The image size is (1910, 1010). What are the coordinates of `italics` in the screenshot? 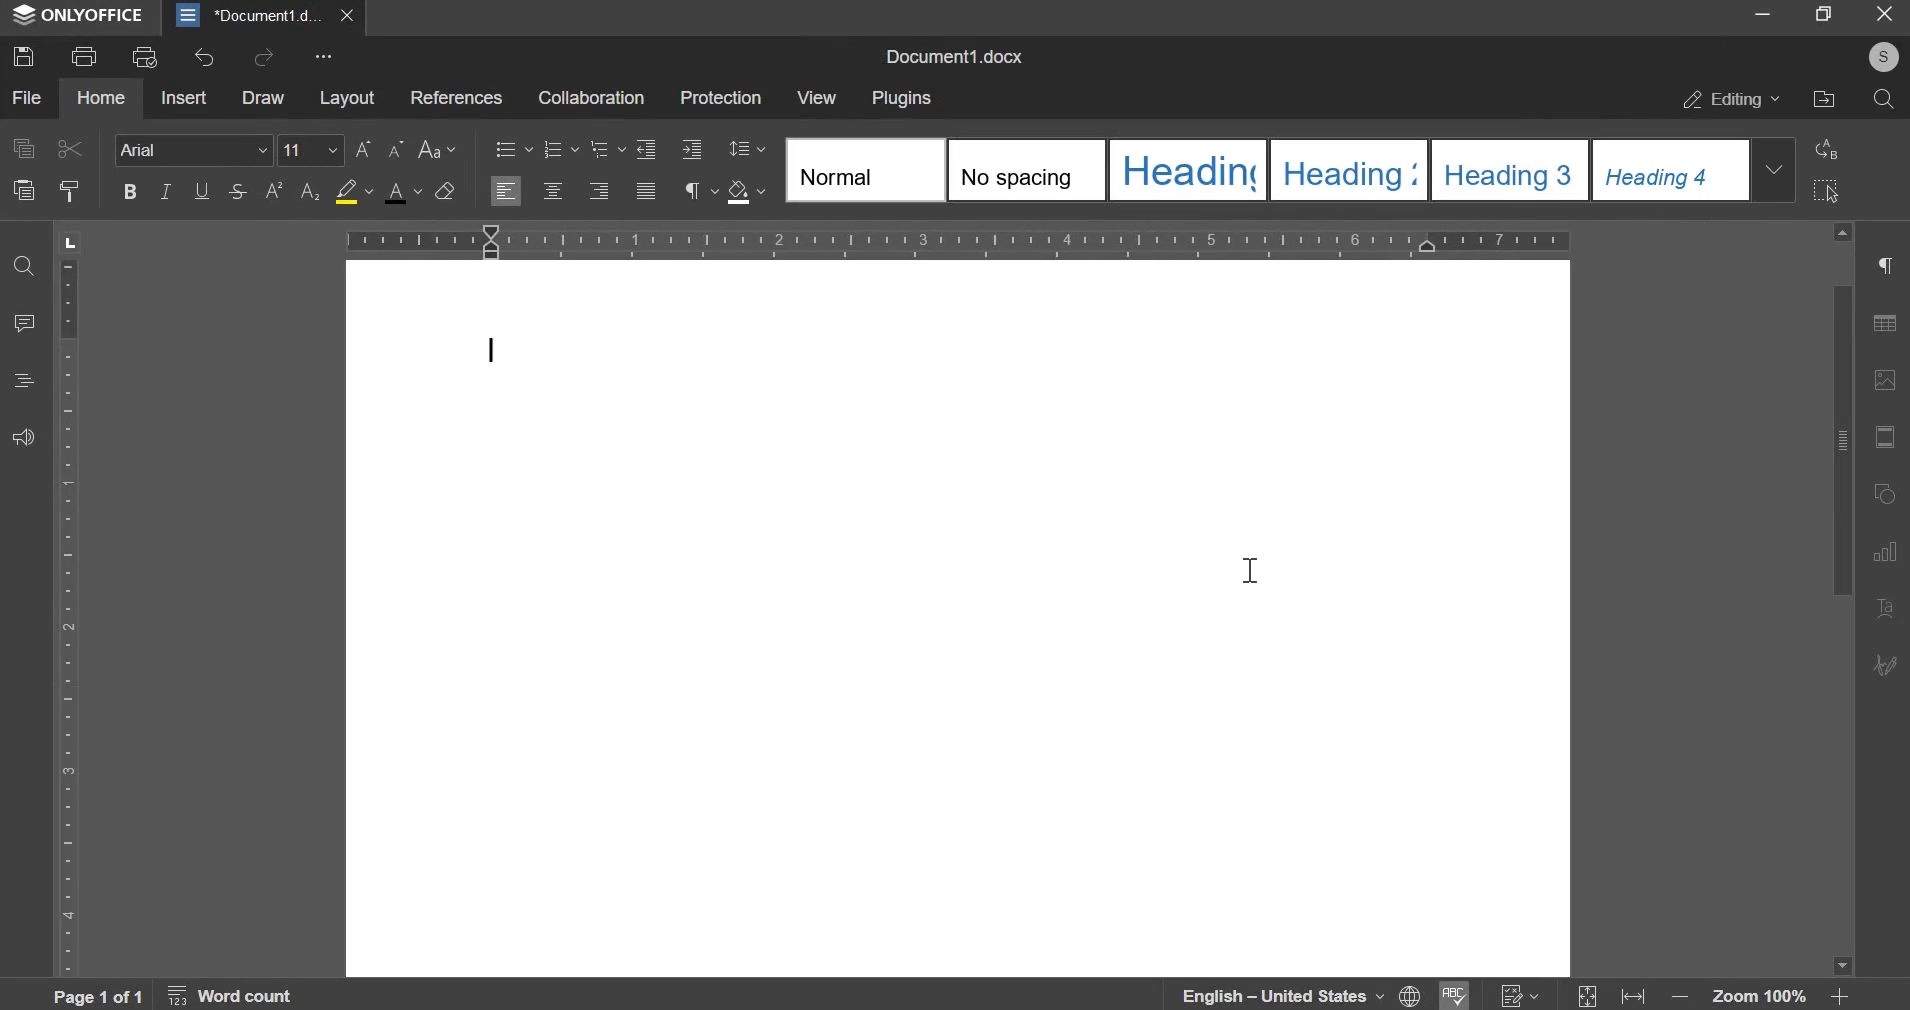 It's located at (170, 192).